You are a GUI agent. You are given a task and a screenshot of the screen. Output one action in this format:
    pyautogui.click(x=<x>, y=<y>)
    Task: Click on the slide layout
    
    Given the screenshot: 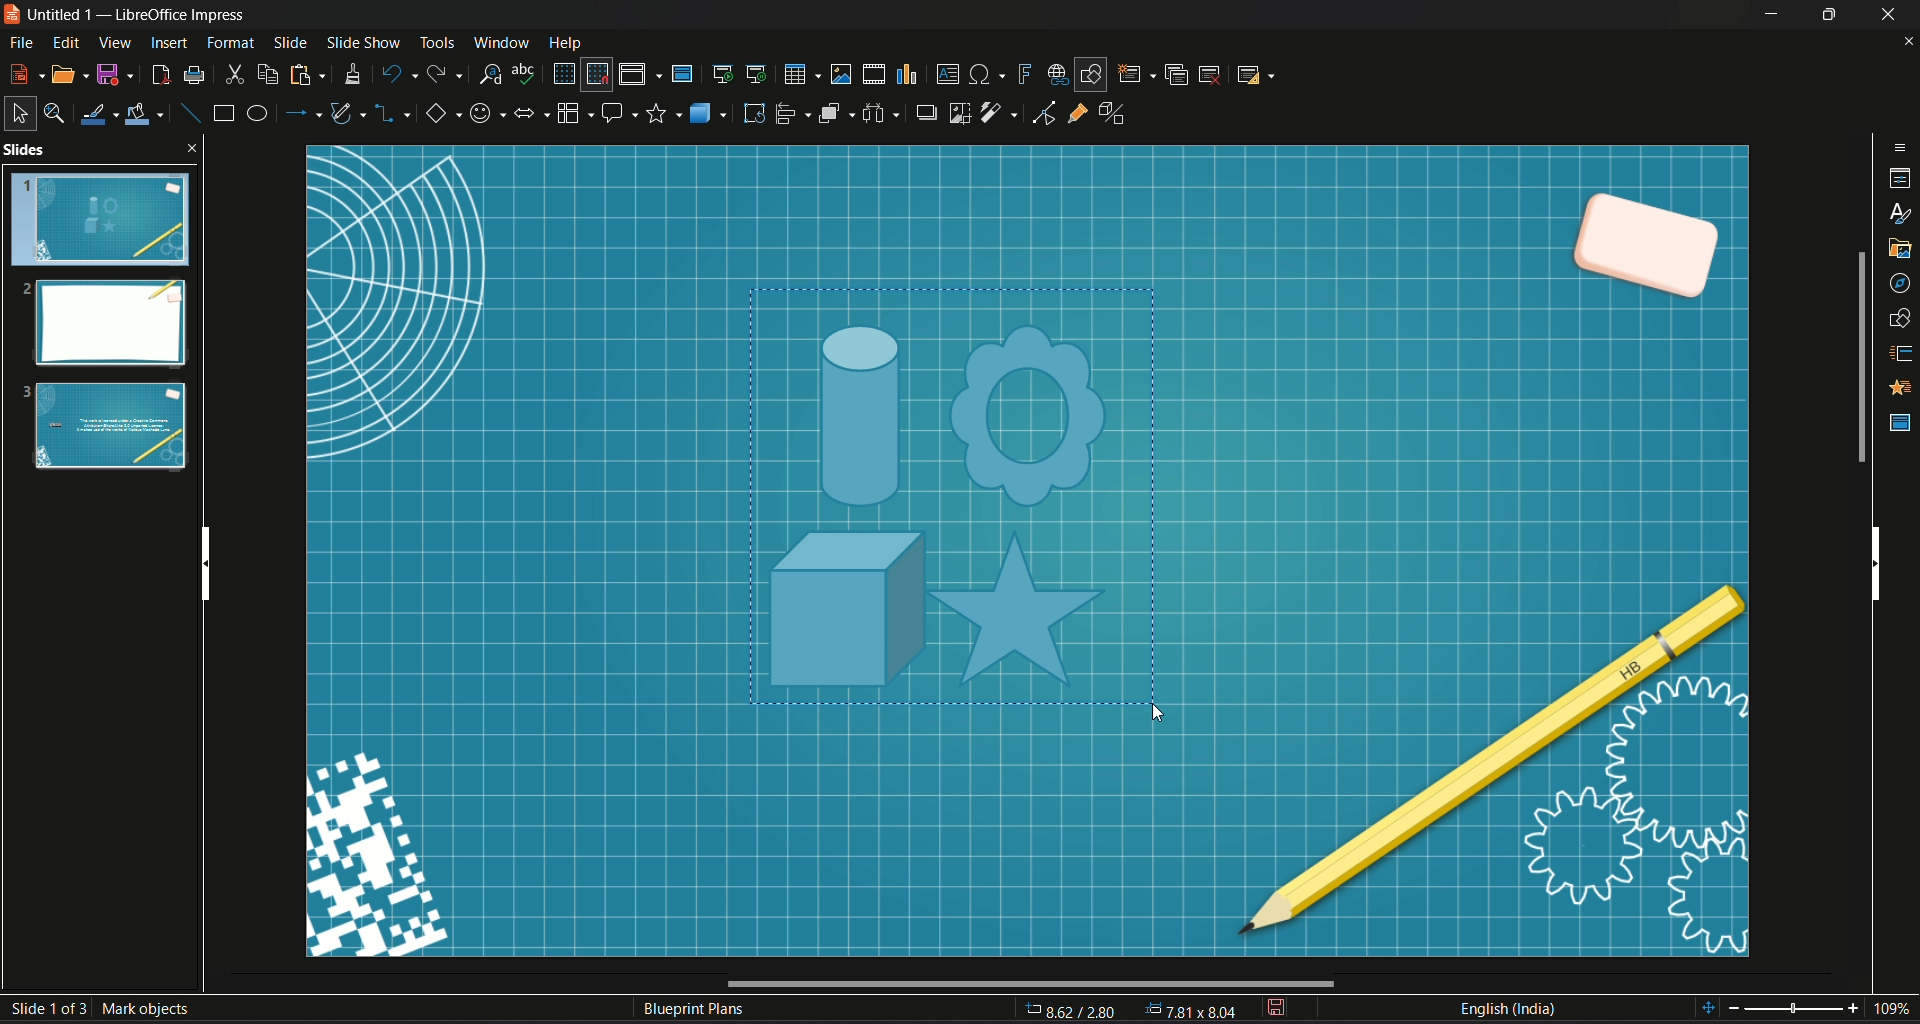 What is the action you would take?
    pyautogui.click(x=1253, y=74)
    